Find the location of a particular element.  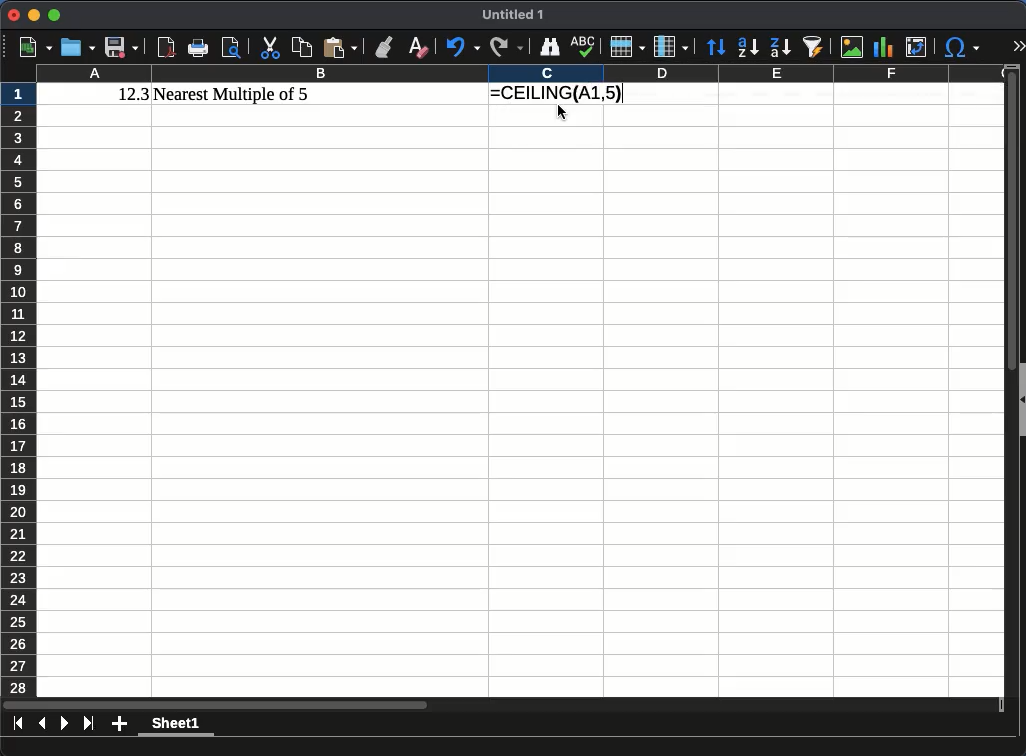

image is located at coordinates (850, 47).